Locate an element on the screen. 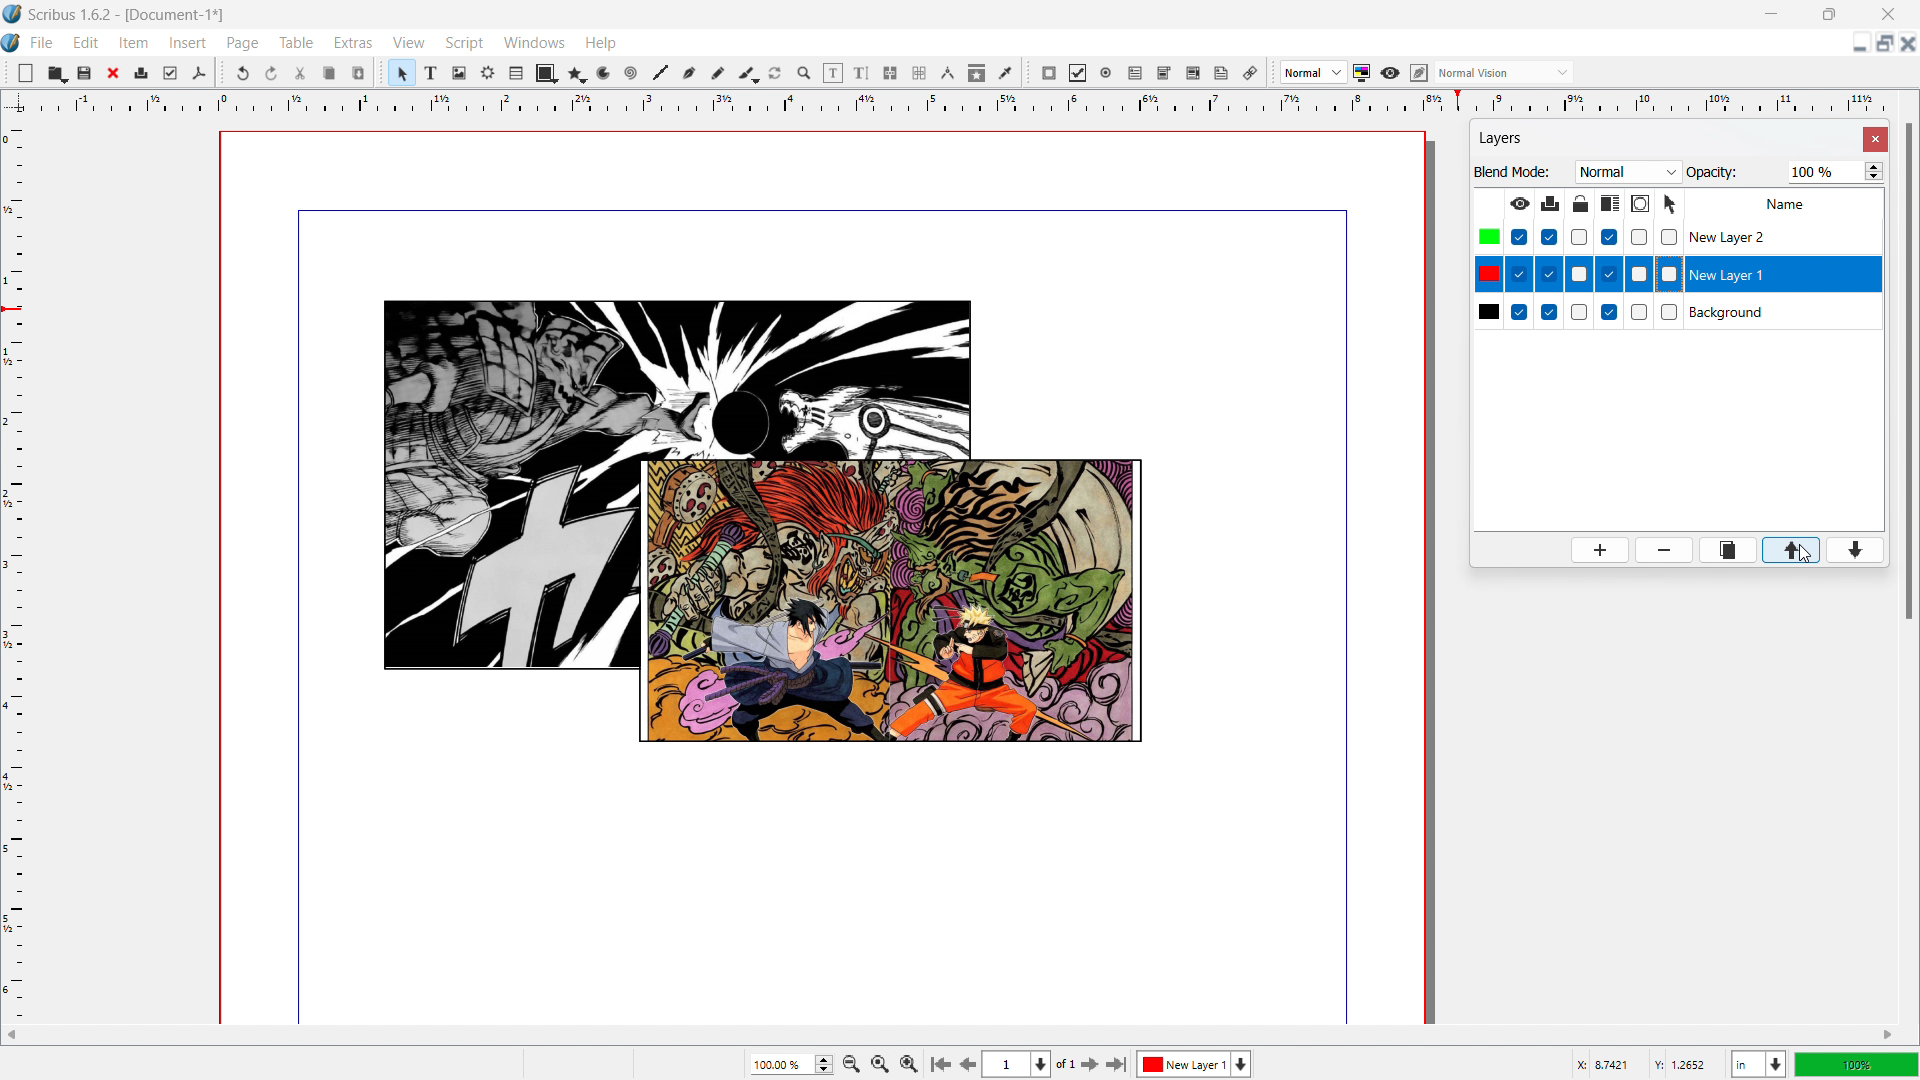  scroll right is located at coordinates (1886, 1036).